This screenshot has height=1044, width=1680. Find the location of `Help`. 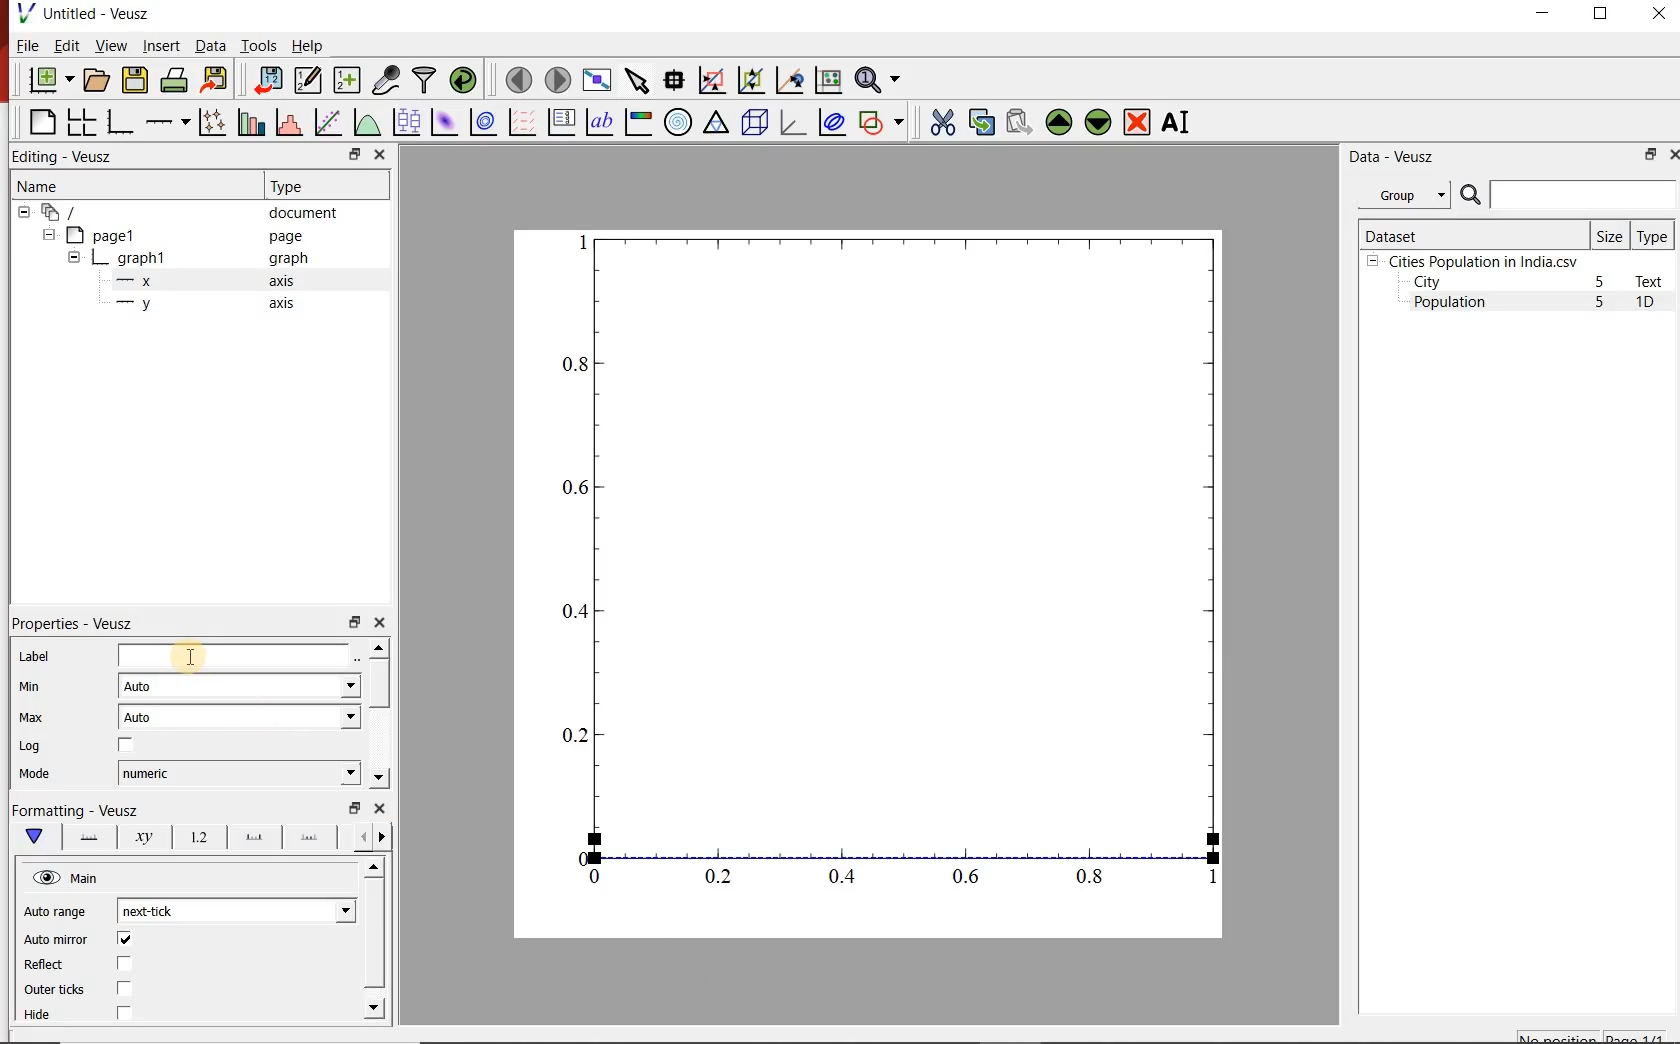

Help is located at coordinates (309, 45).